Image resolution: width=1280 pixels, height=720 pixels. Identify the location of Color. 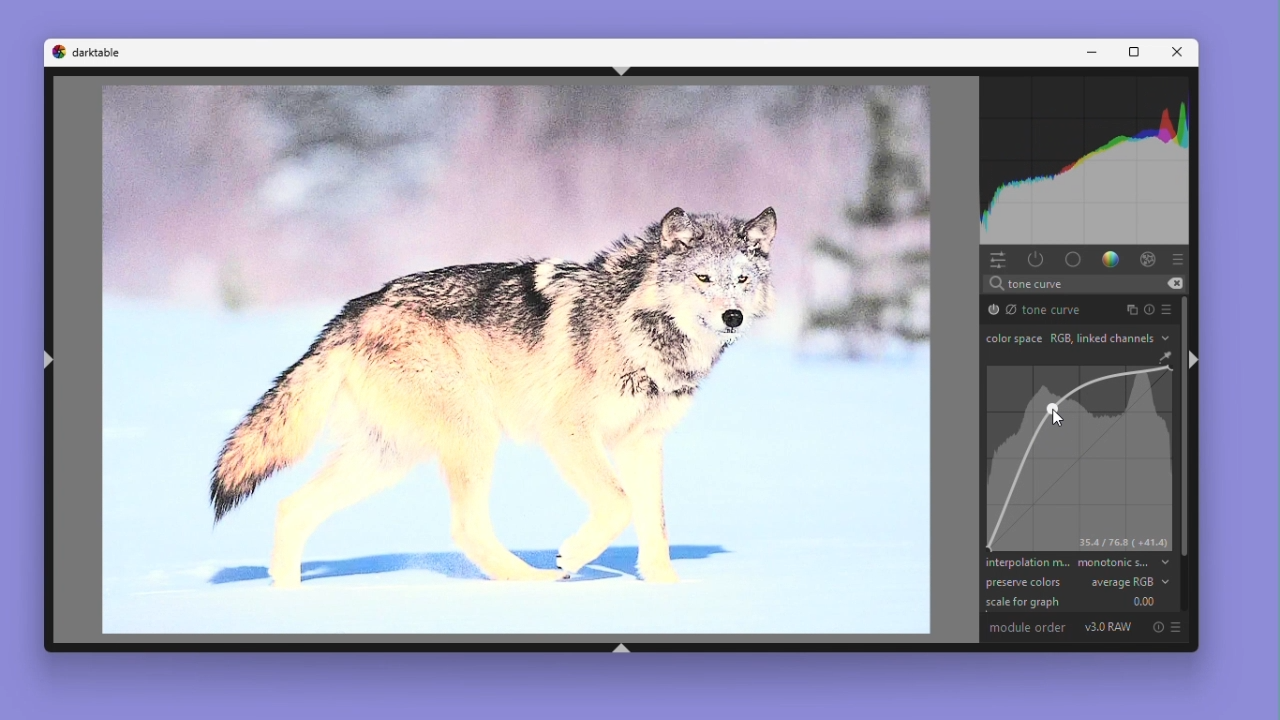
(1111, 261).